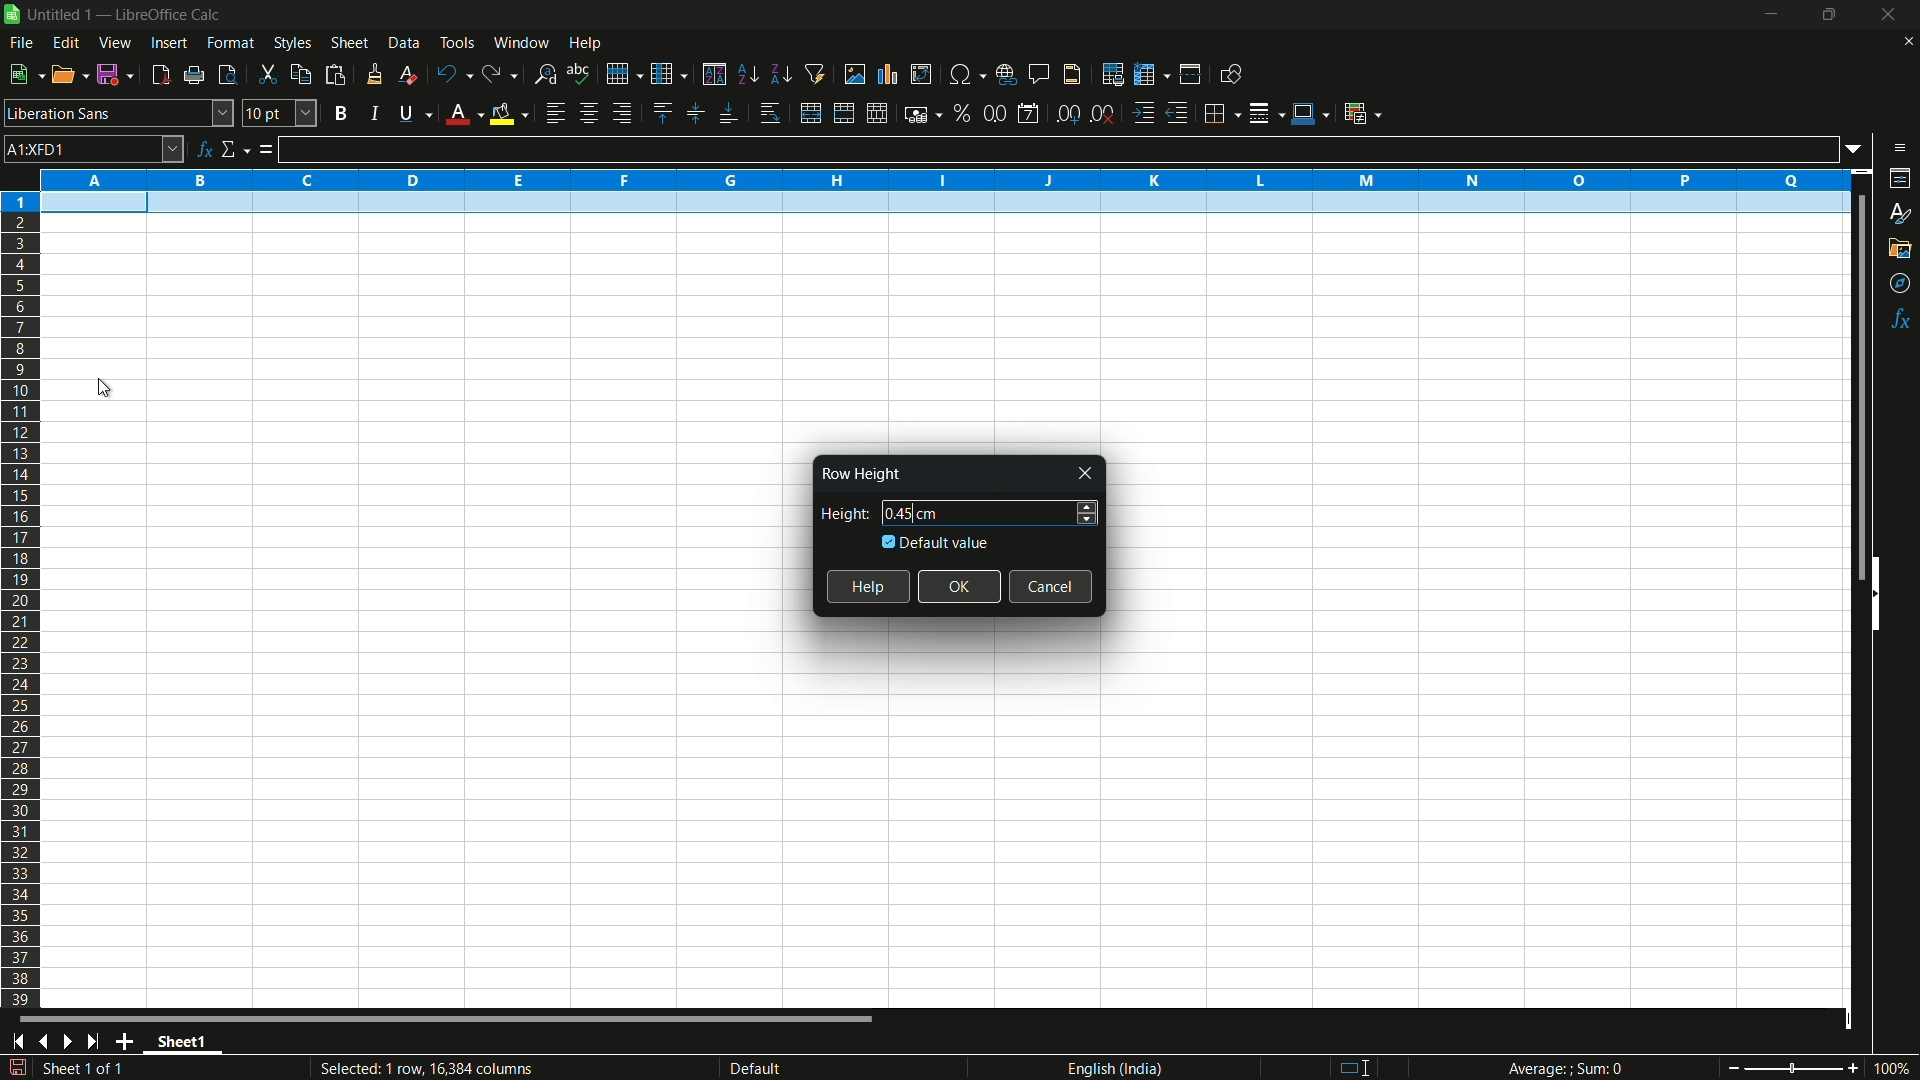  What do you see at coordinates (71, 75) in the screenshot?
I see `open file` at bounding box center [71, 75].